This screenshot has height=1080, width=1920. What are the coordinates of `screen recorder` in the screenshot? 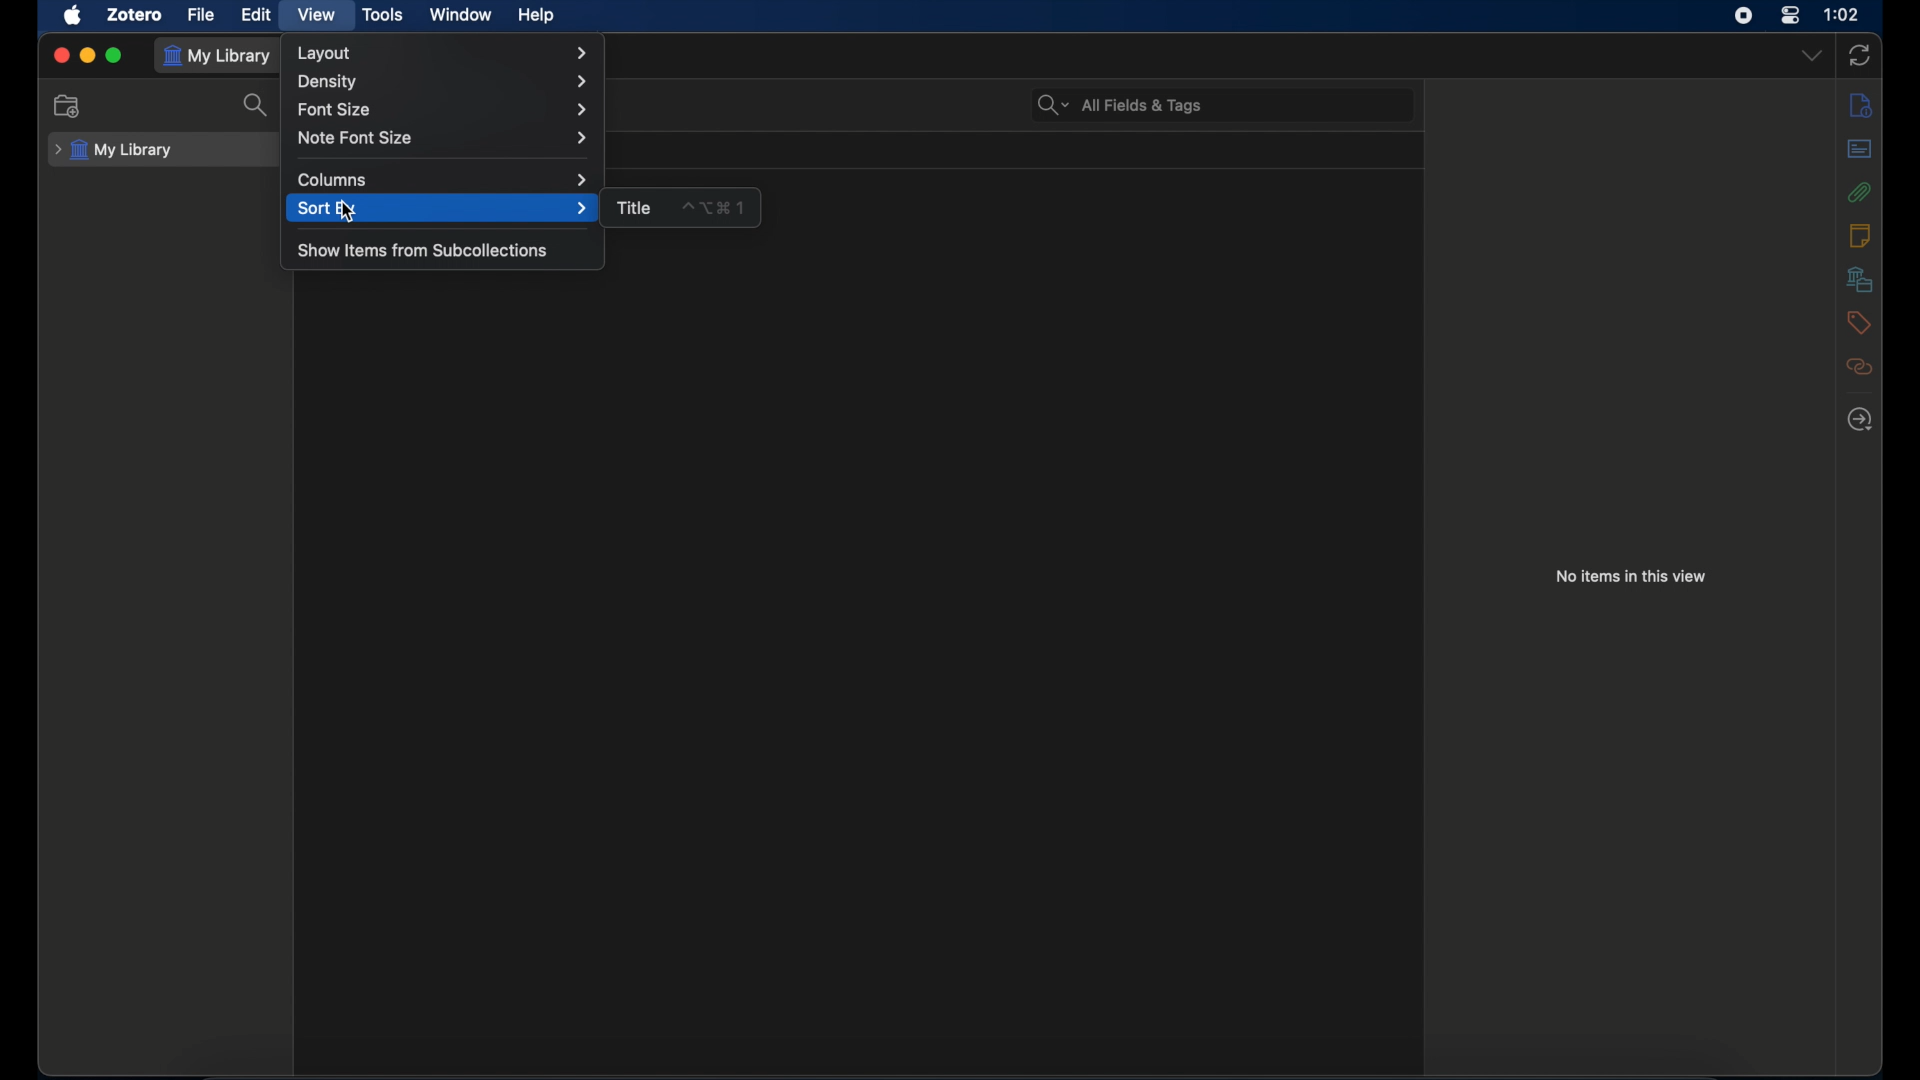 It's located at (1744, 16).